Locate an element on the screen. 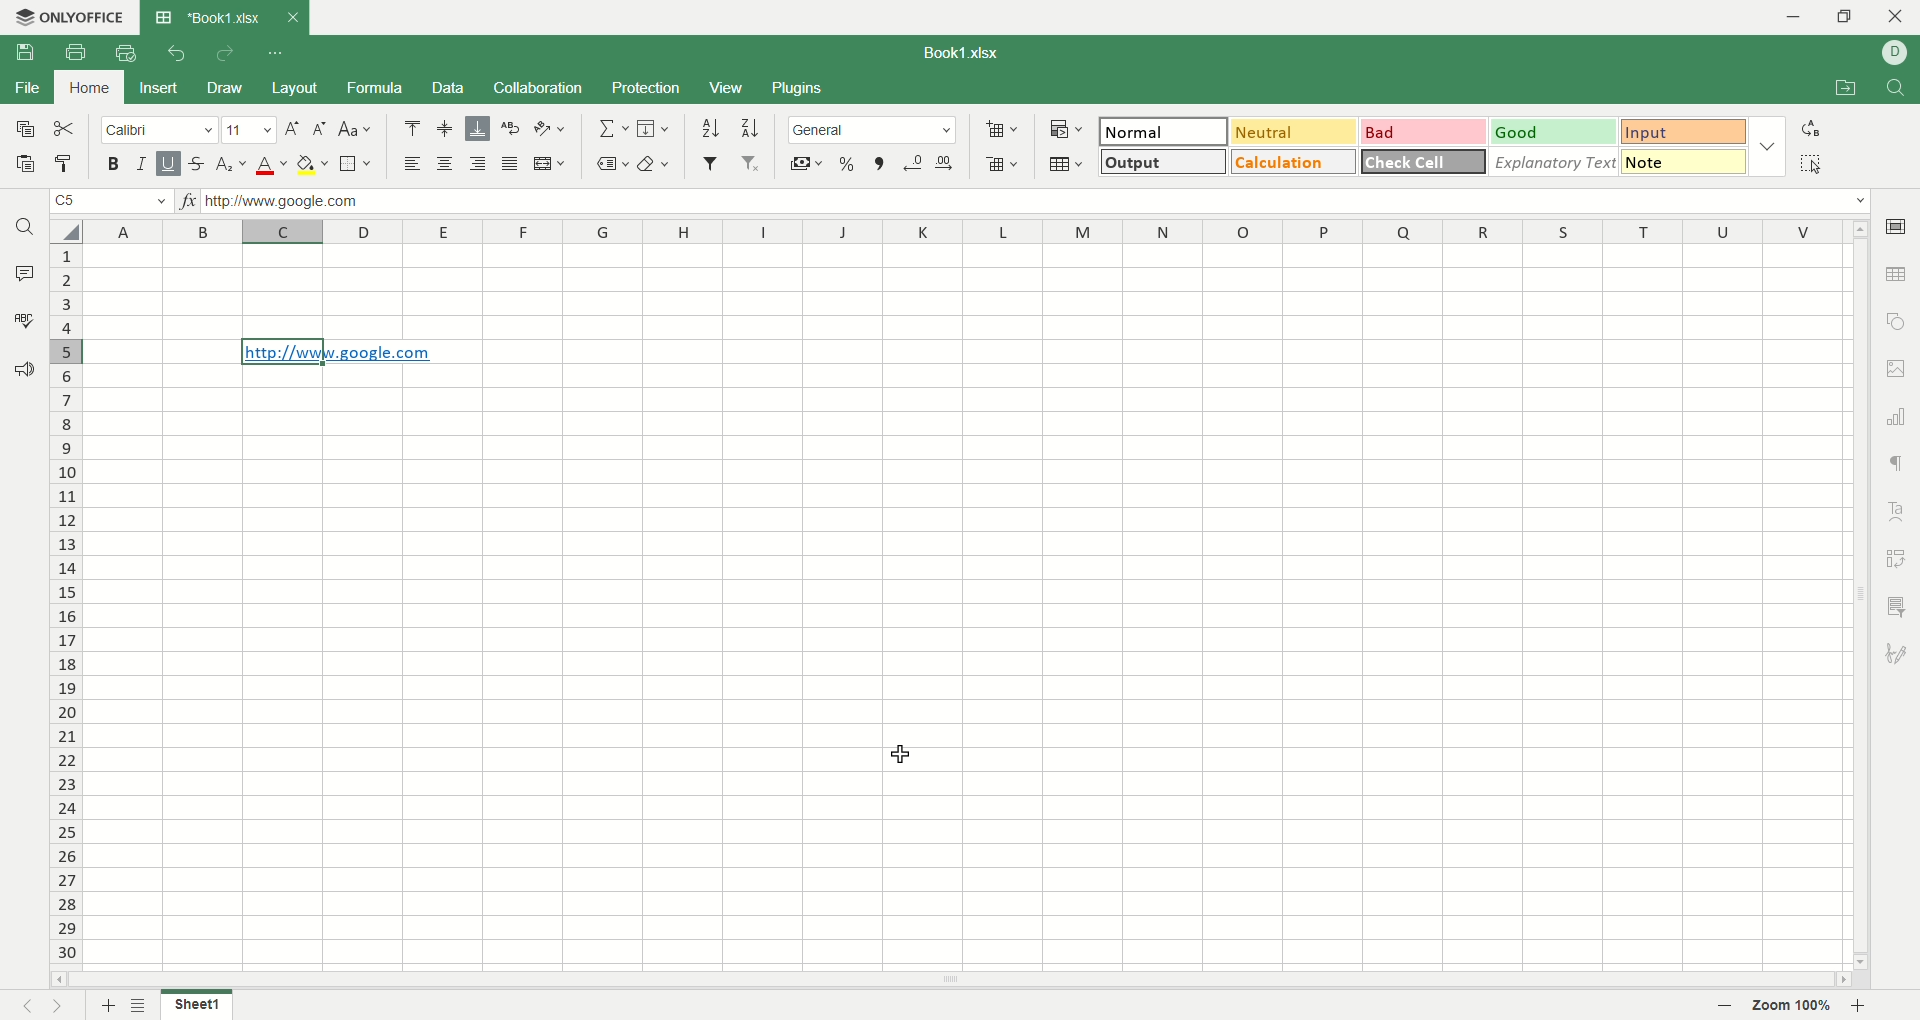 This screenshot has width=1920, height=1020. filter is located at coordinates (710, 163).